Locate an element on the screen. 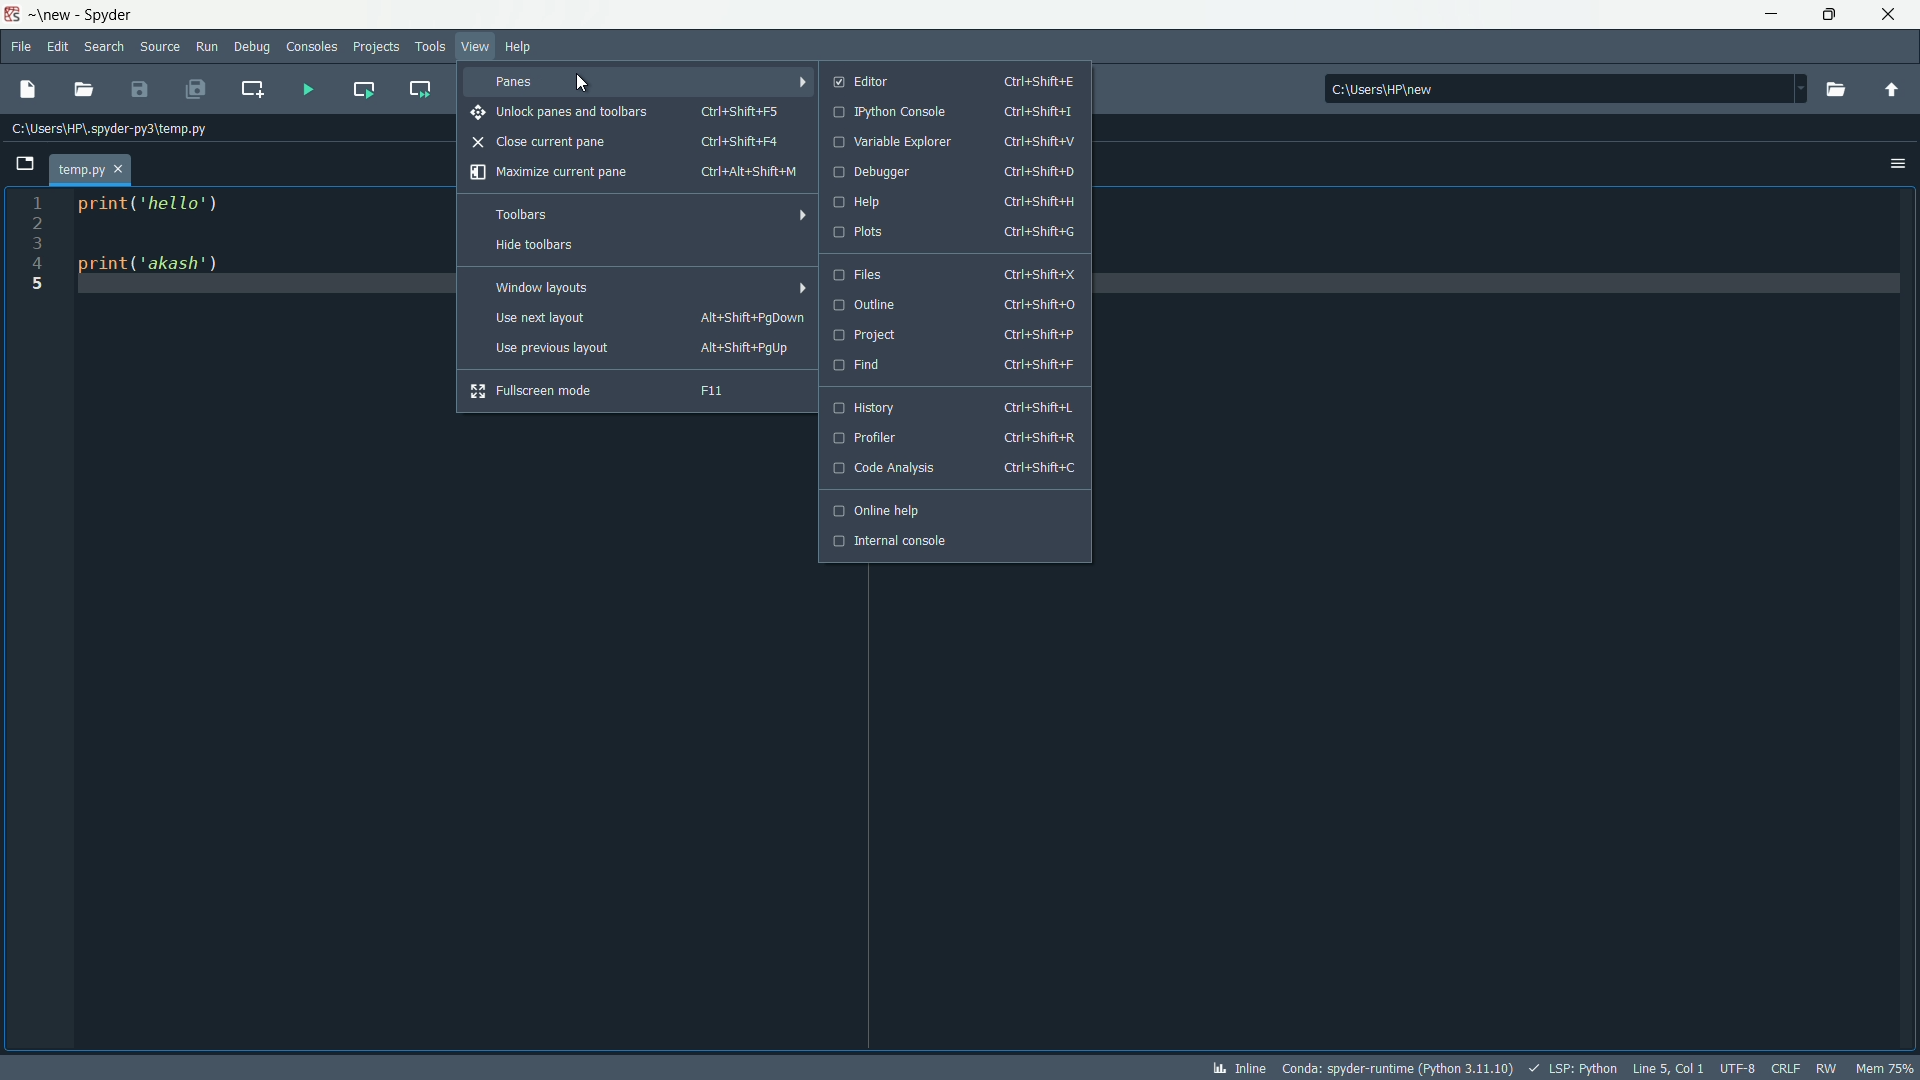 The image size is (1920, 1080). help menu is located at coordinates (516, 48).